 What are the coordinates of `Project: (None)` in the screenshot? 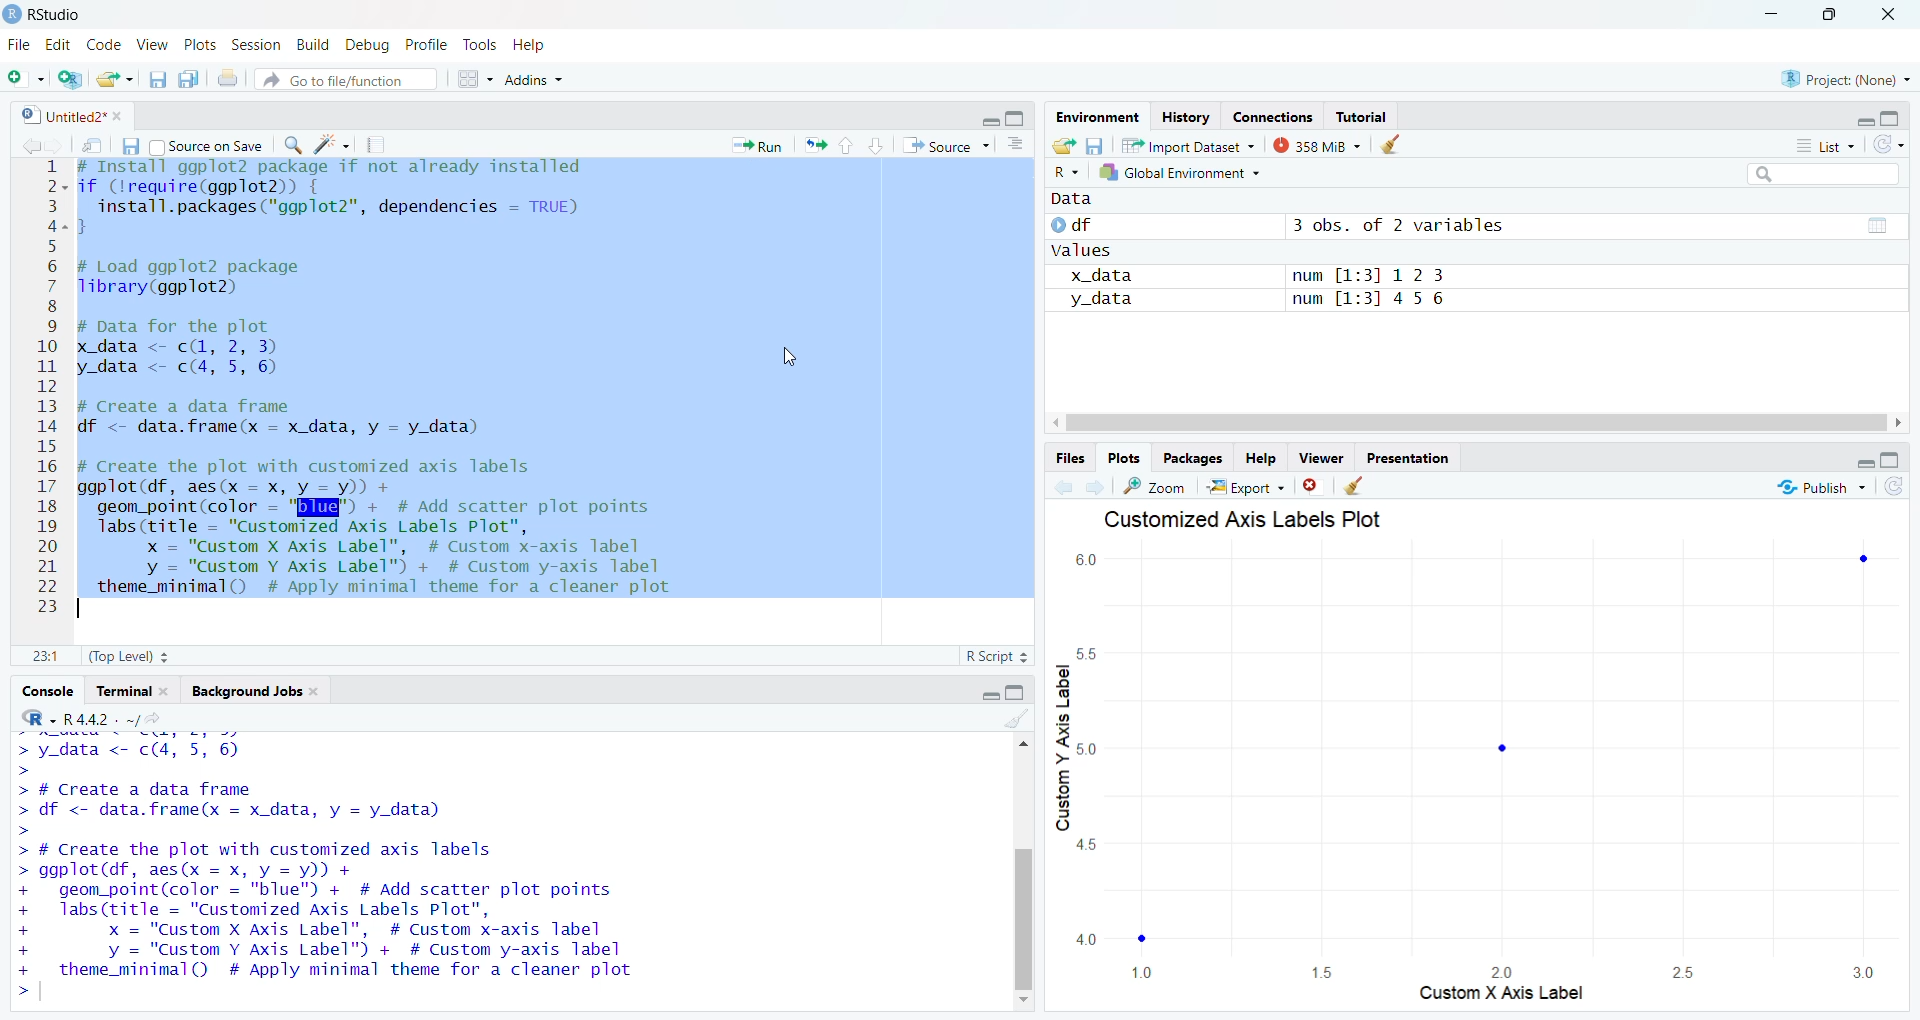 It's located at (1844, 79).